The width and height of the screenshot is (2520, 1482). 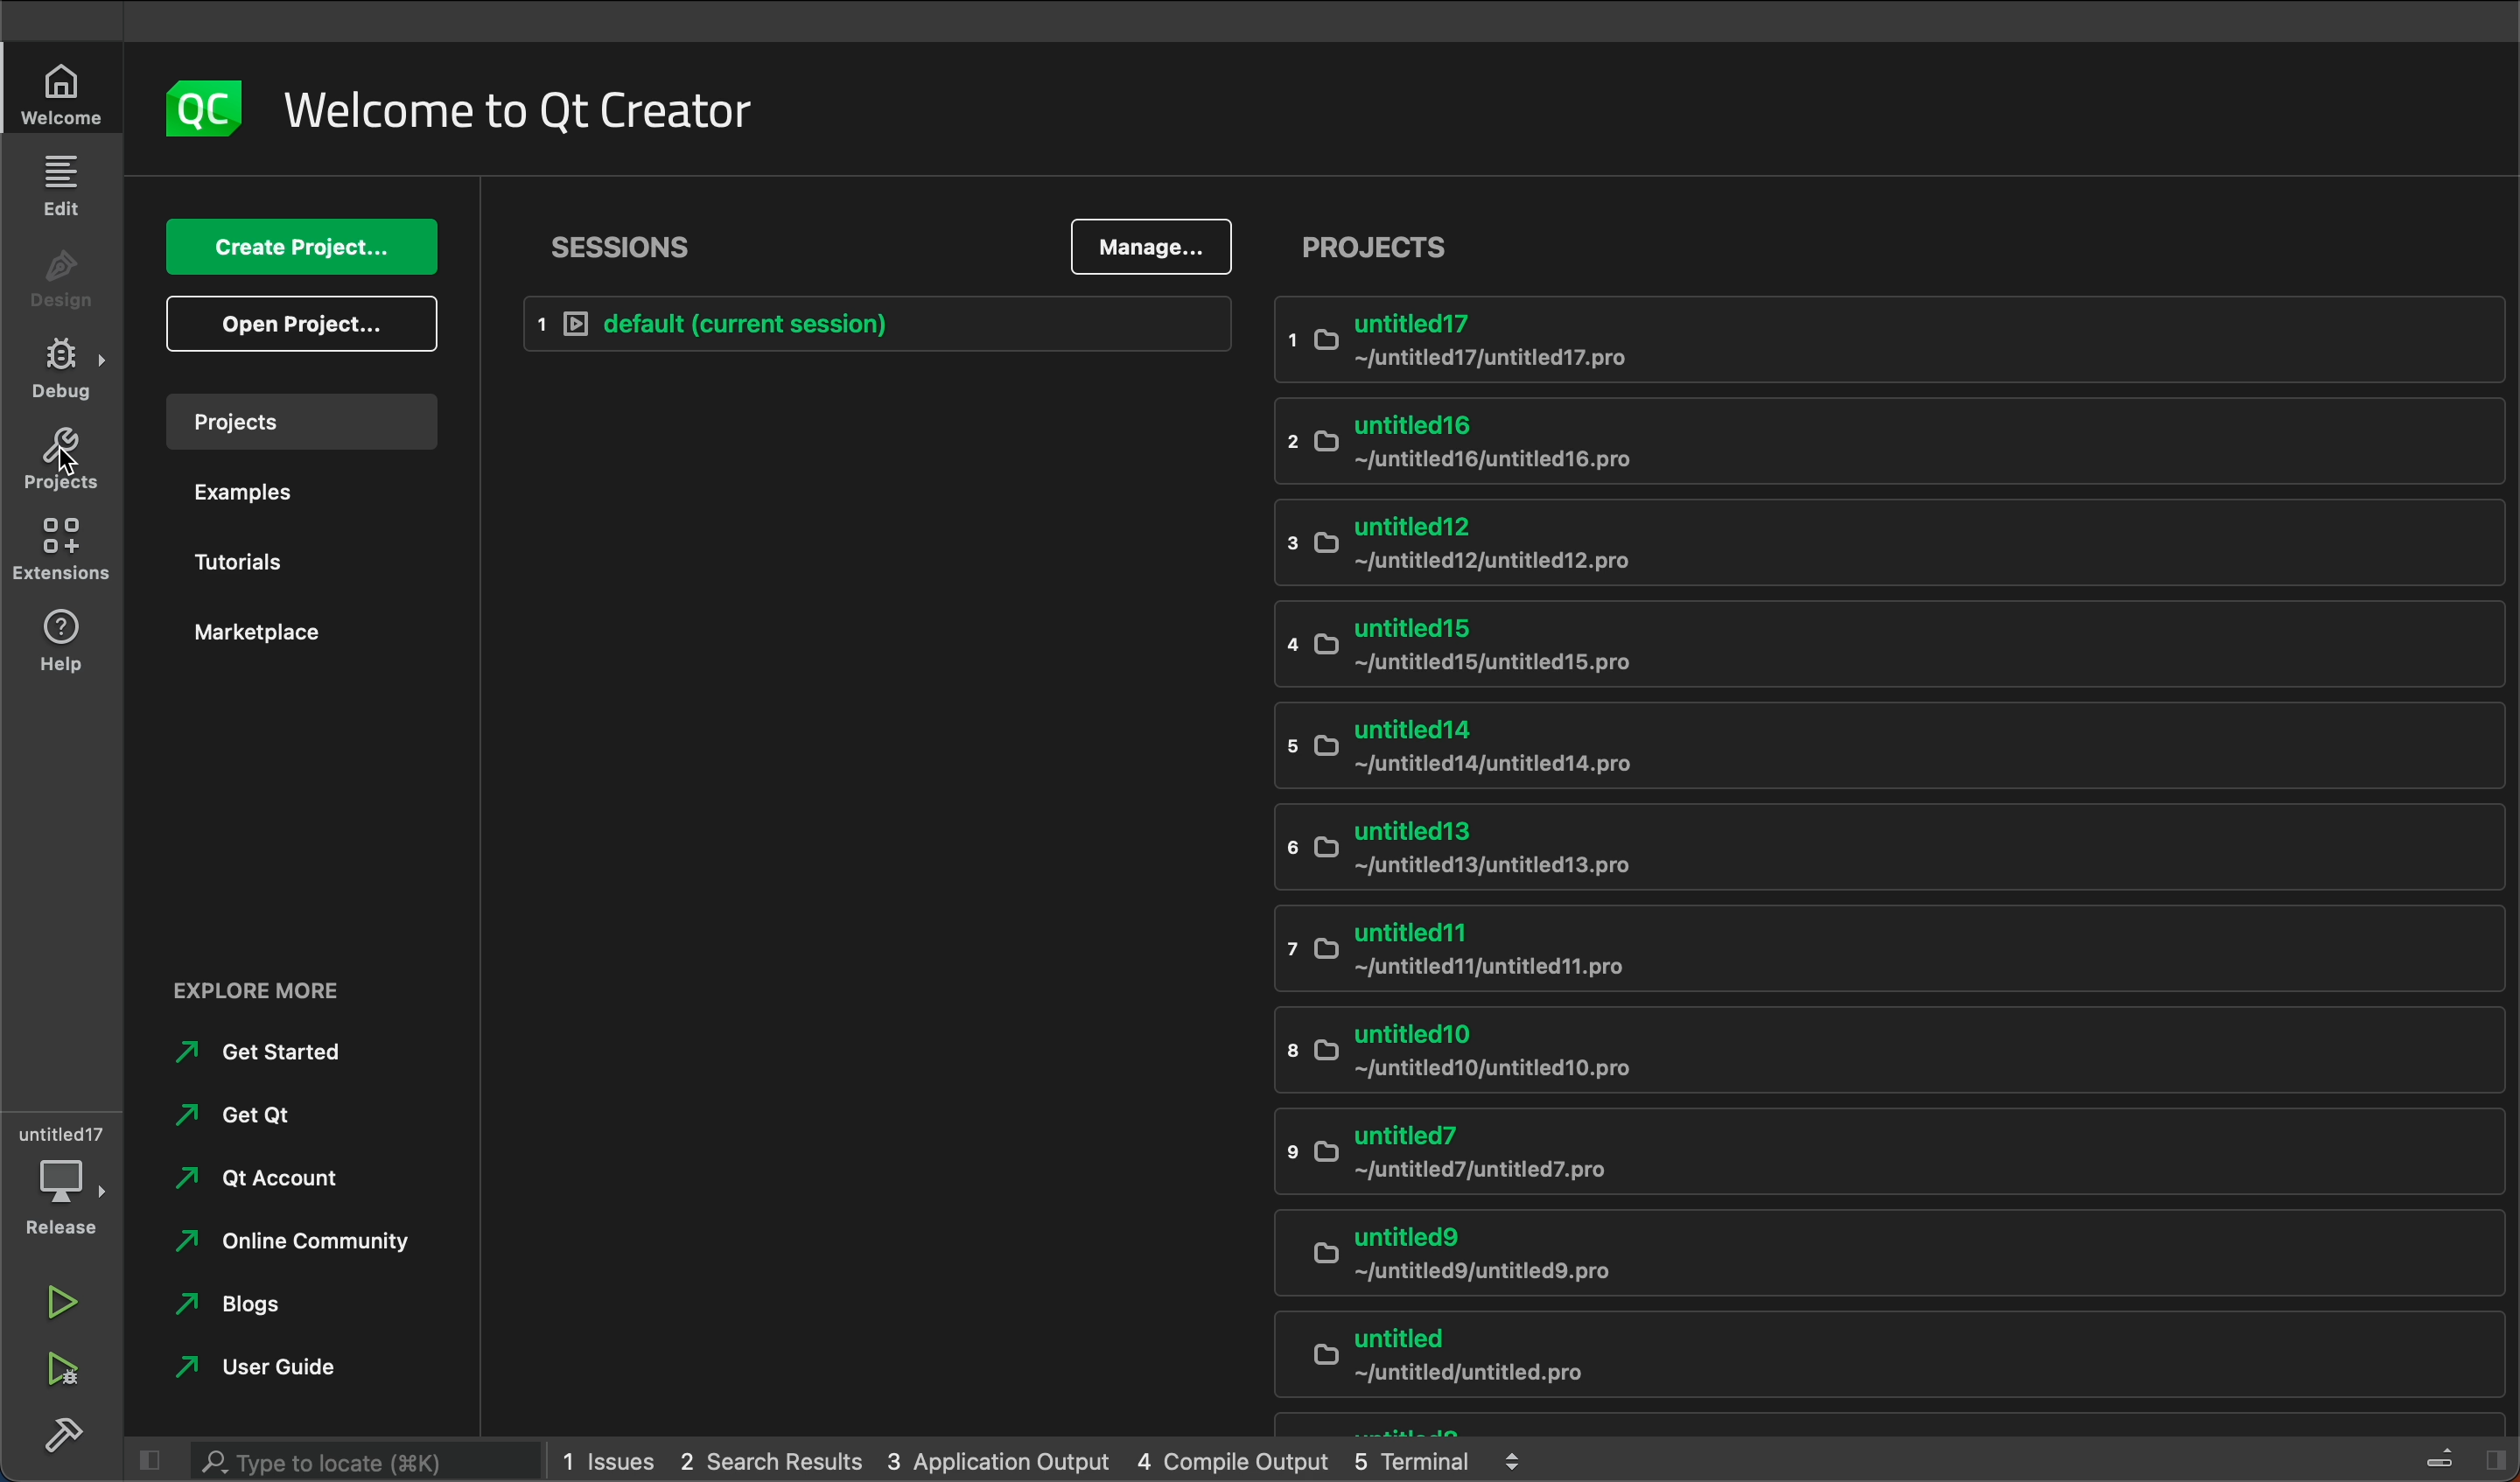 What do you see at coordinates (240, 1119) in the screenshot?
I see `get qt` at bounding box center [240, 1119].